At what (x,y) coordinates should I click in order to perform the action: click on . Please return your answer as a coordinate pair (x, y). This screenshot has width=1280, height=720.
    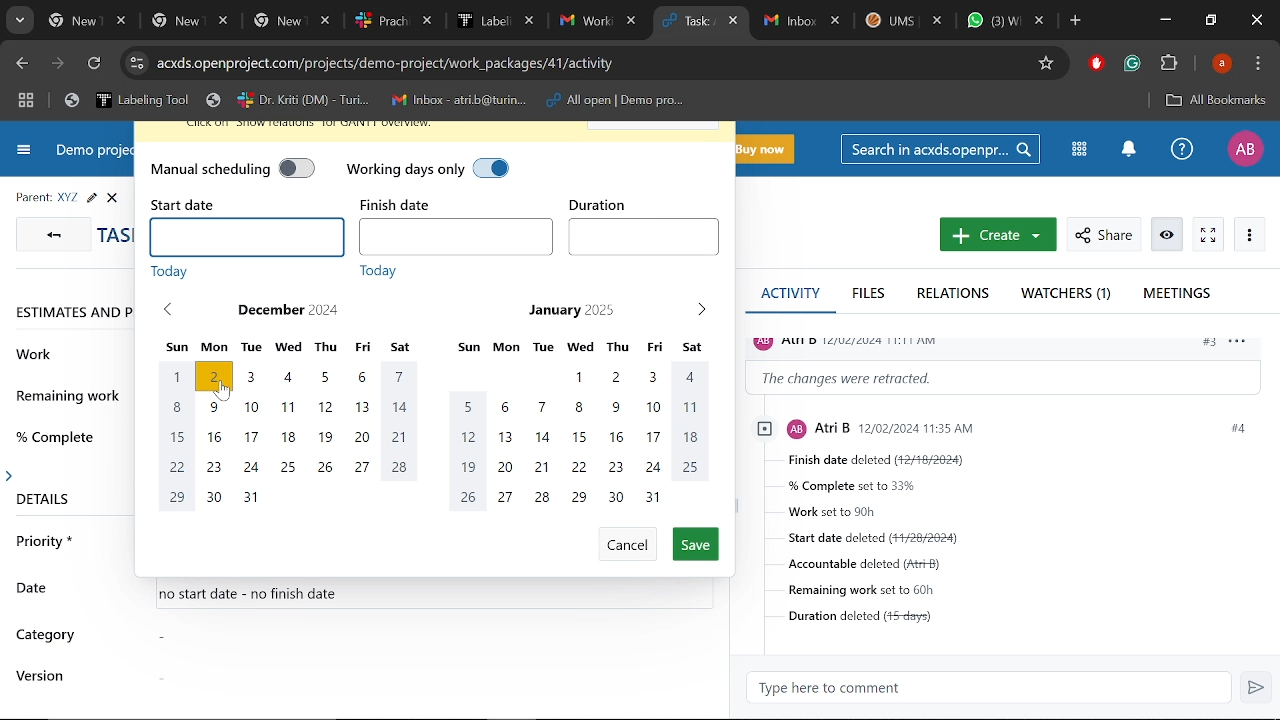
    Looking at the image, I should click on (27, 151).